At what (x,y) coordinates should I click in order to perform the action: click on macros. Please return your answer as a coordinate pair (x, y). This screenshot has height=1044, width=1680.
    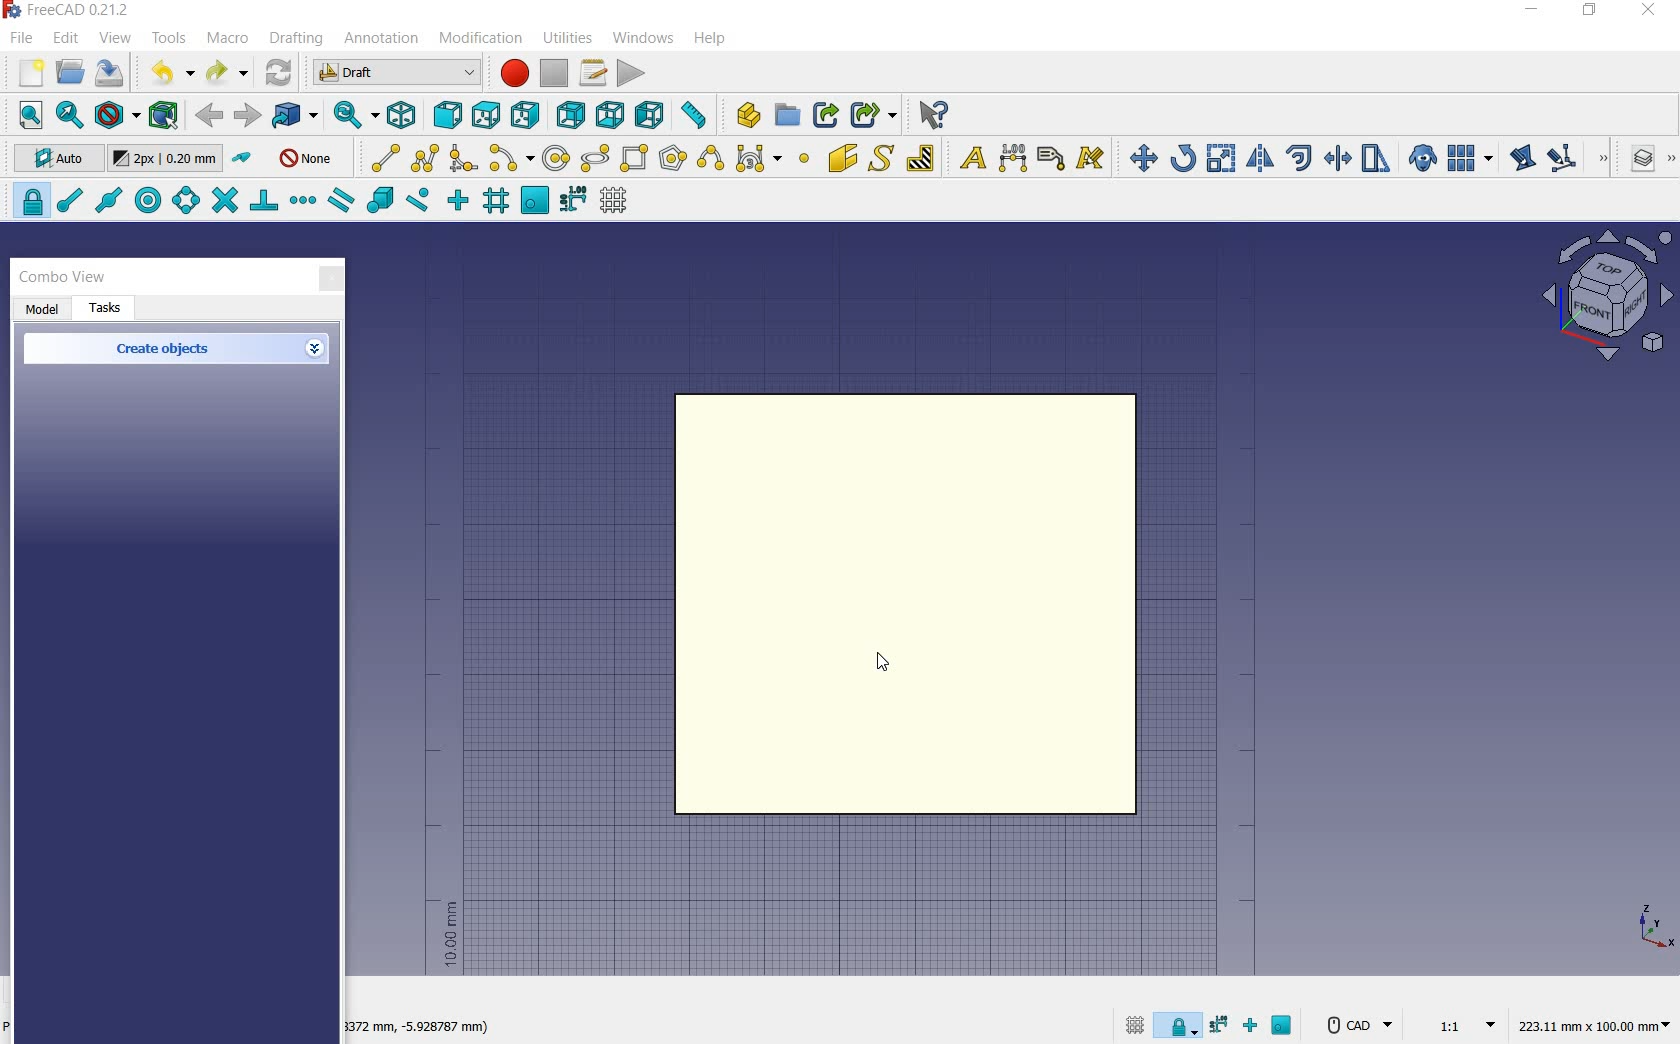
    Looking at the image, I should click on (594, 73).